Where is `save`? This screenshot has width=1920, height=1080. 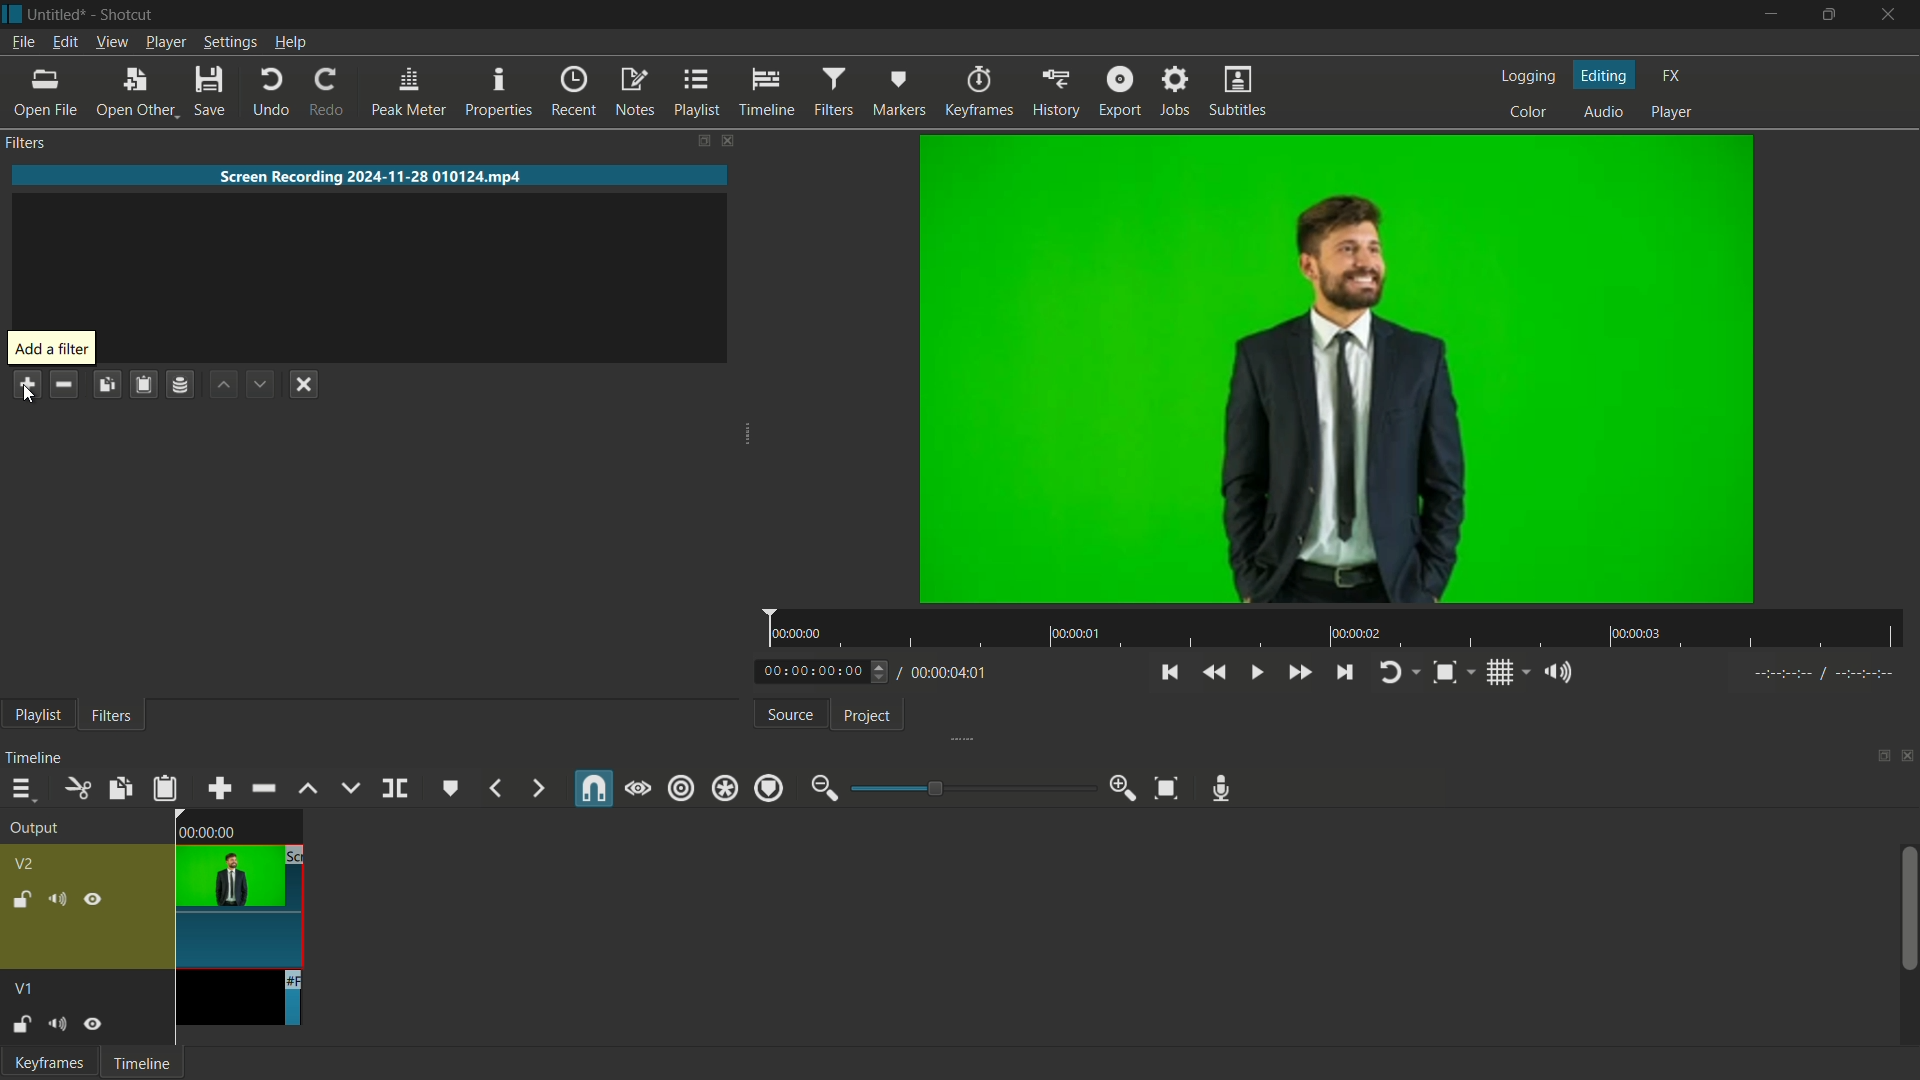
save is located at coordinates (209, 90).